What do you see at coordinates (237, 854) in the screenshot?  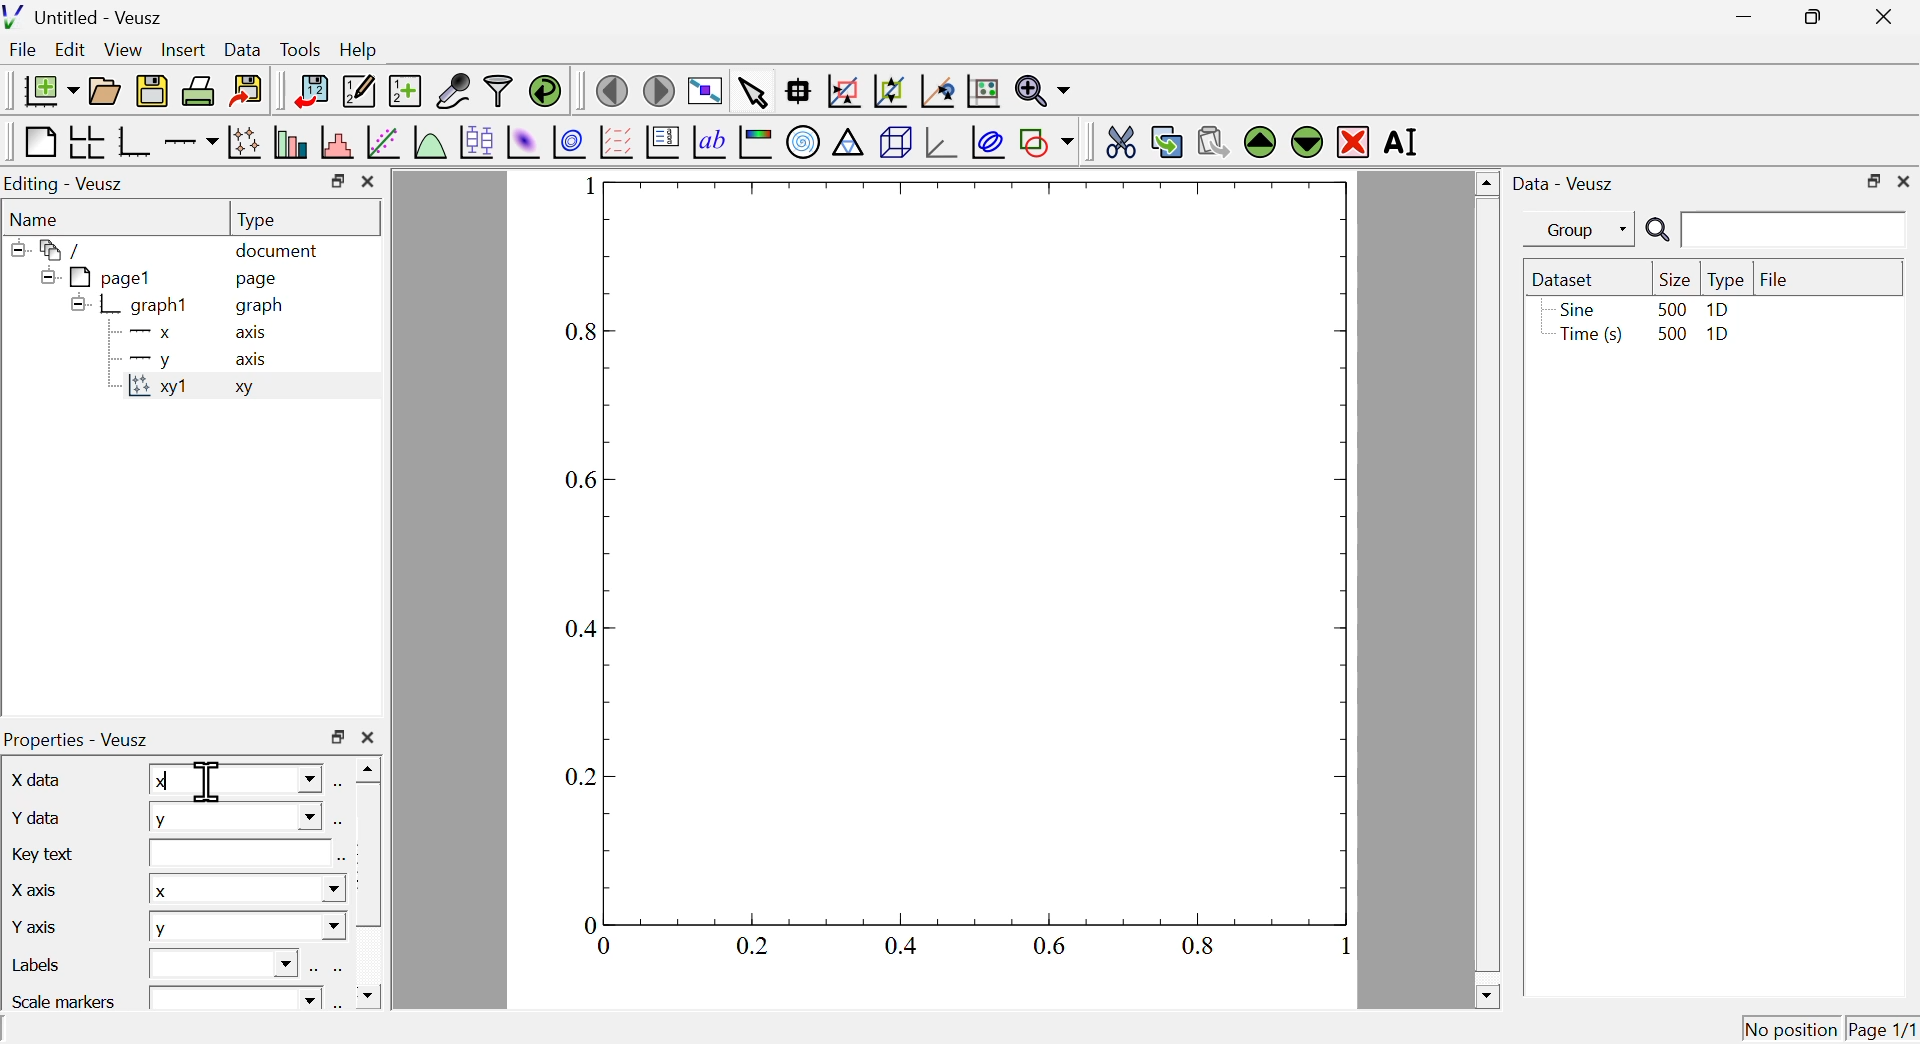 I see `text box` at bounding box center [237, 854].